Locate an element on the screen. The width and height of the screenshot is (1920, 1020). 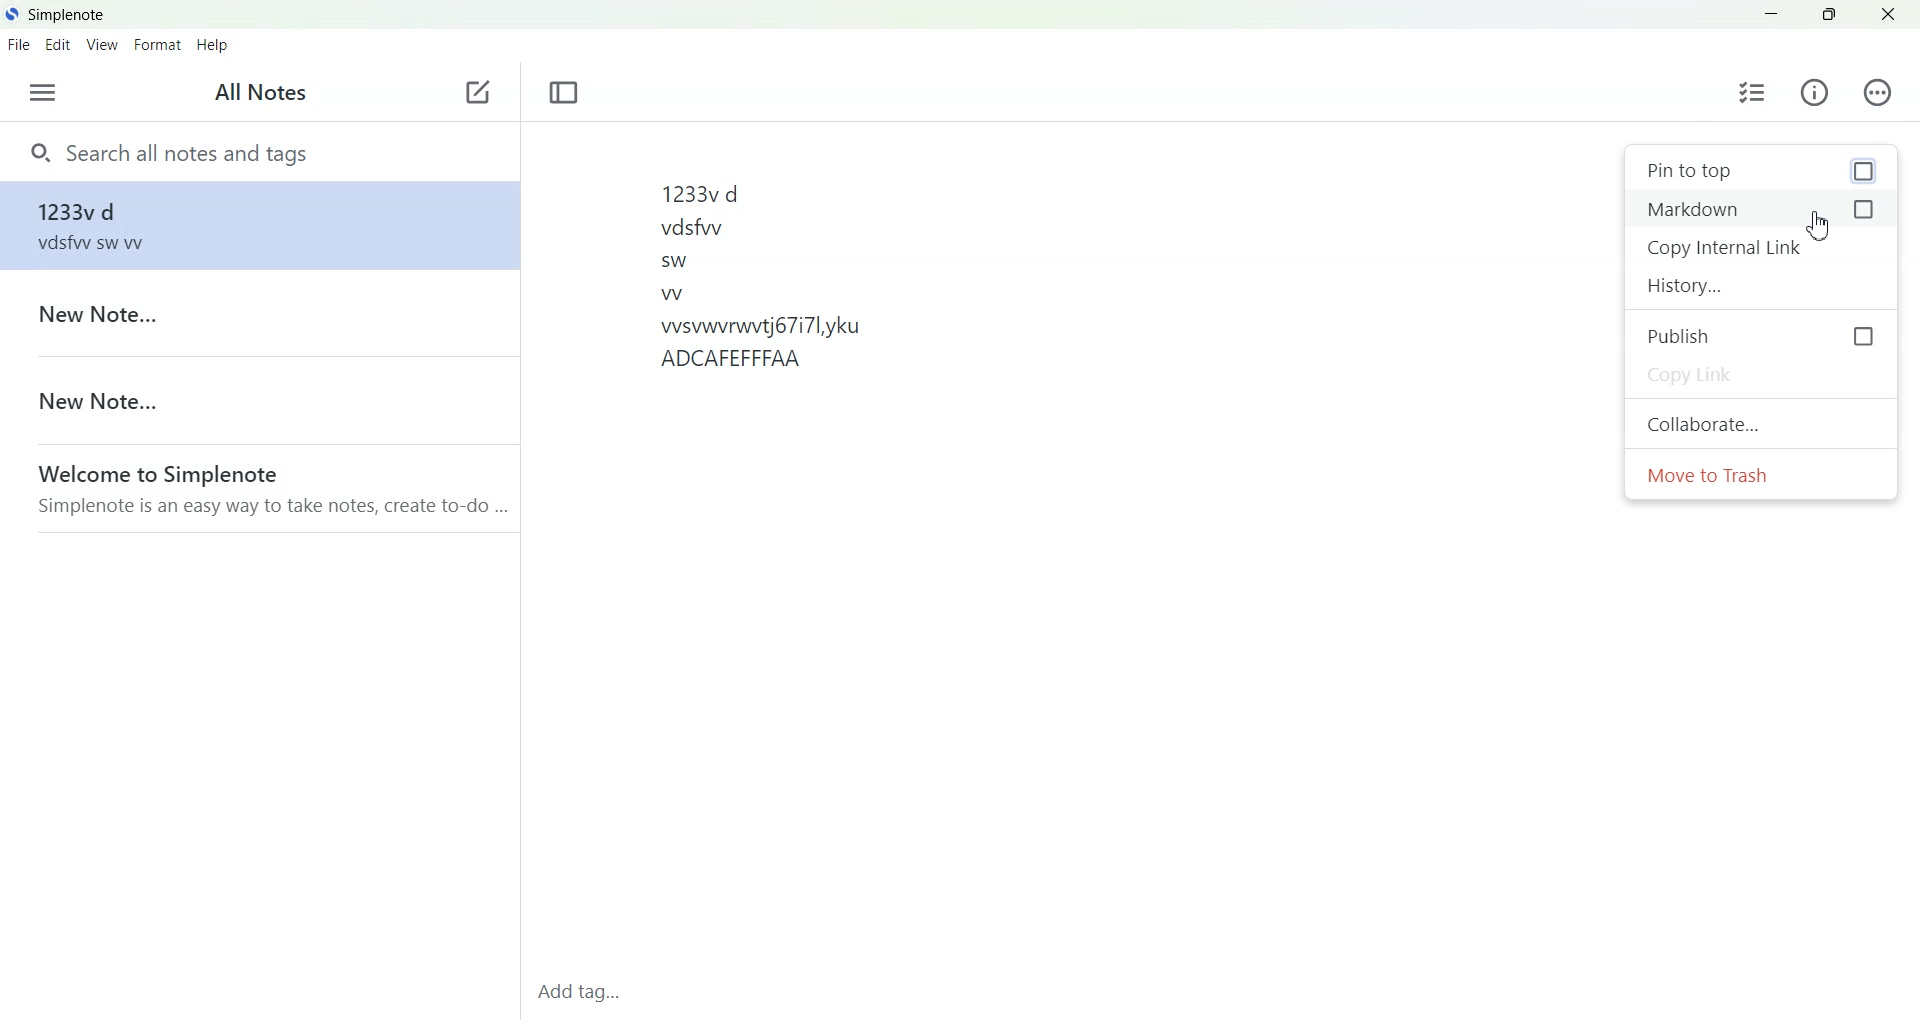
Maximize is located at coordinates (1828, 15).